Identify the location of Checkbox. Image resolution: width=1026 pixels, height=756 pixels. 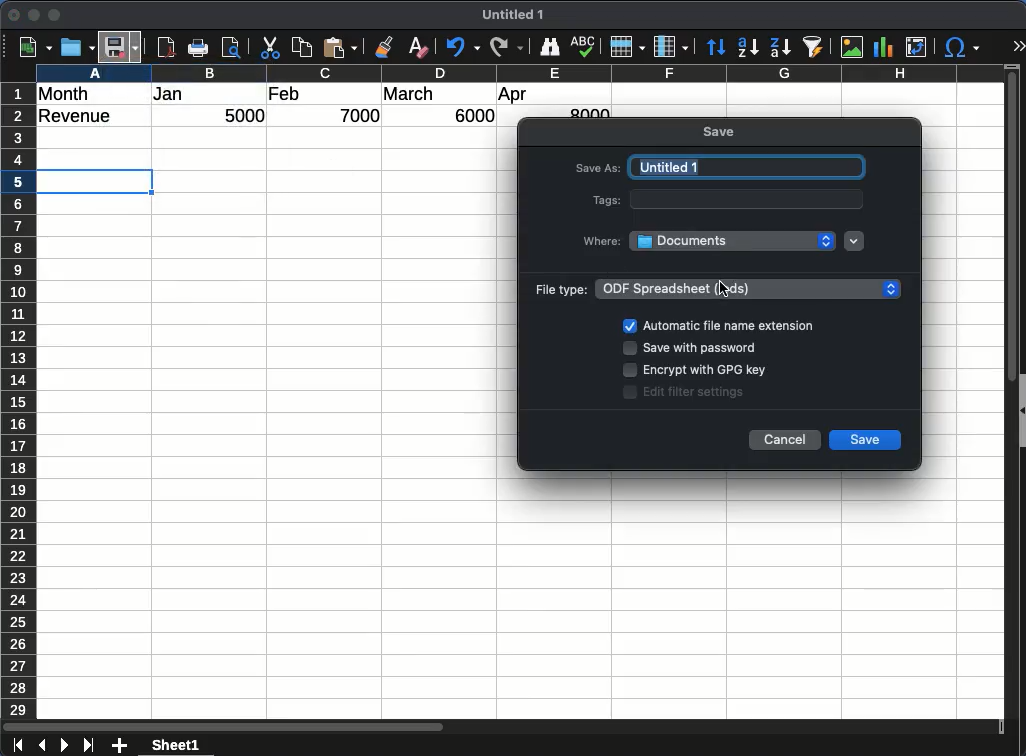
(632, 392).